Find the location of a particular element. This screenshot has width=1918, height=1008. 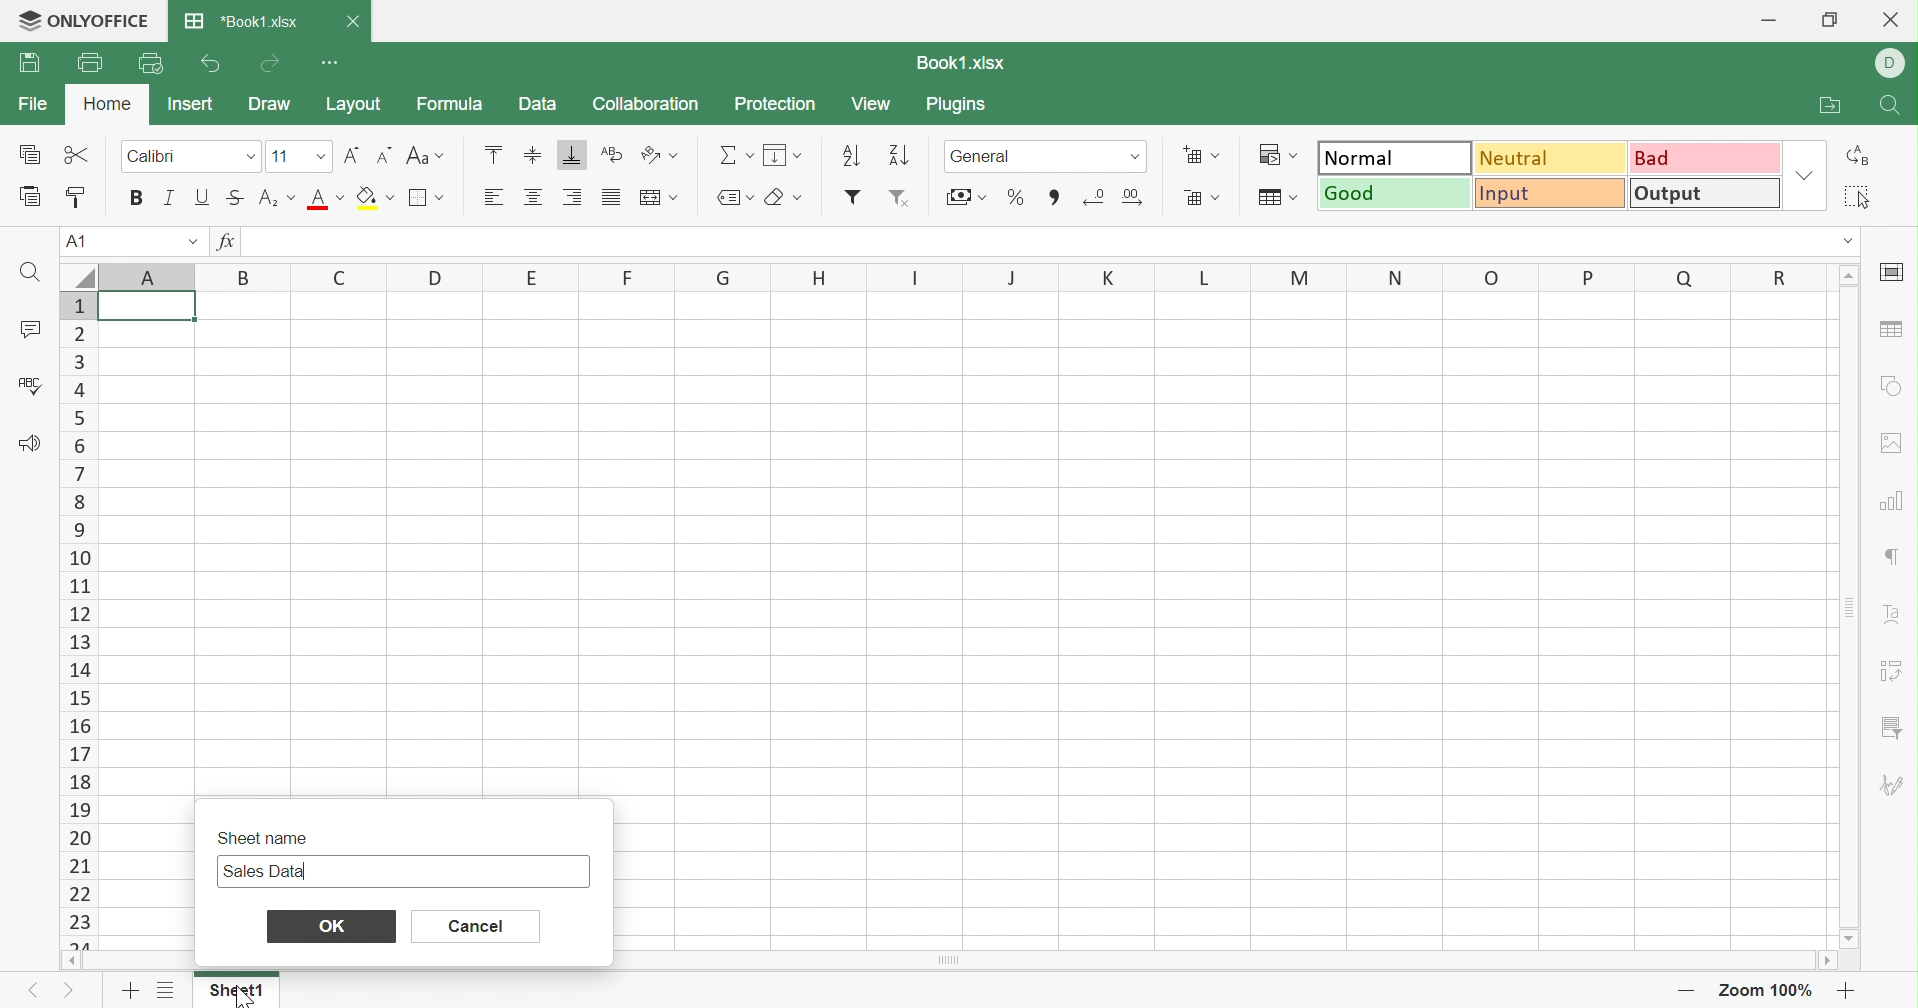

Redo is located at coordinates (270, 63).